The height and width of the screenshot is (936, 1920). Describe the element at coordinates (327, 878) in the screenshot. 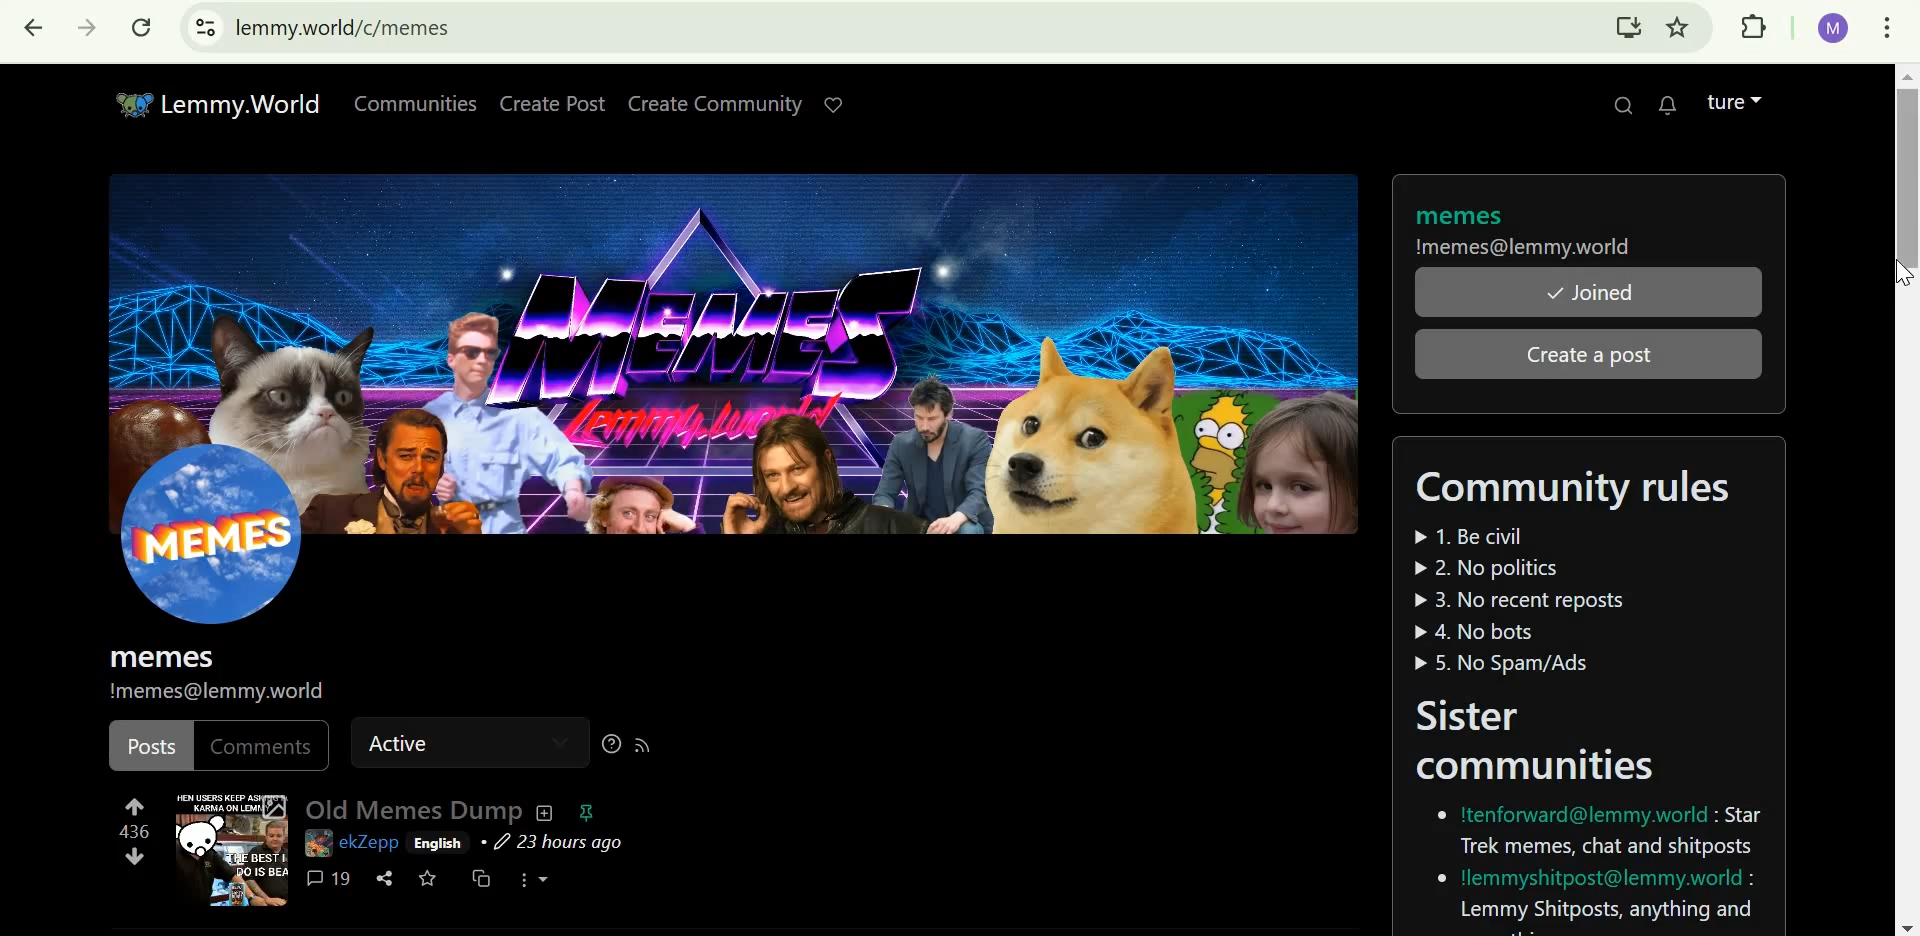

I see `19 comments` at that location.